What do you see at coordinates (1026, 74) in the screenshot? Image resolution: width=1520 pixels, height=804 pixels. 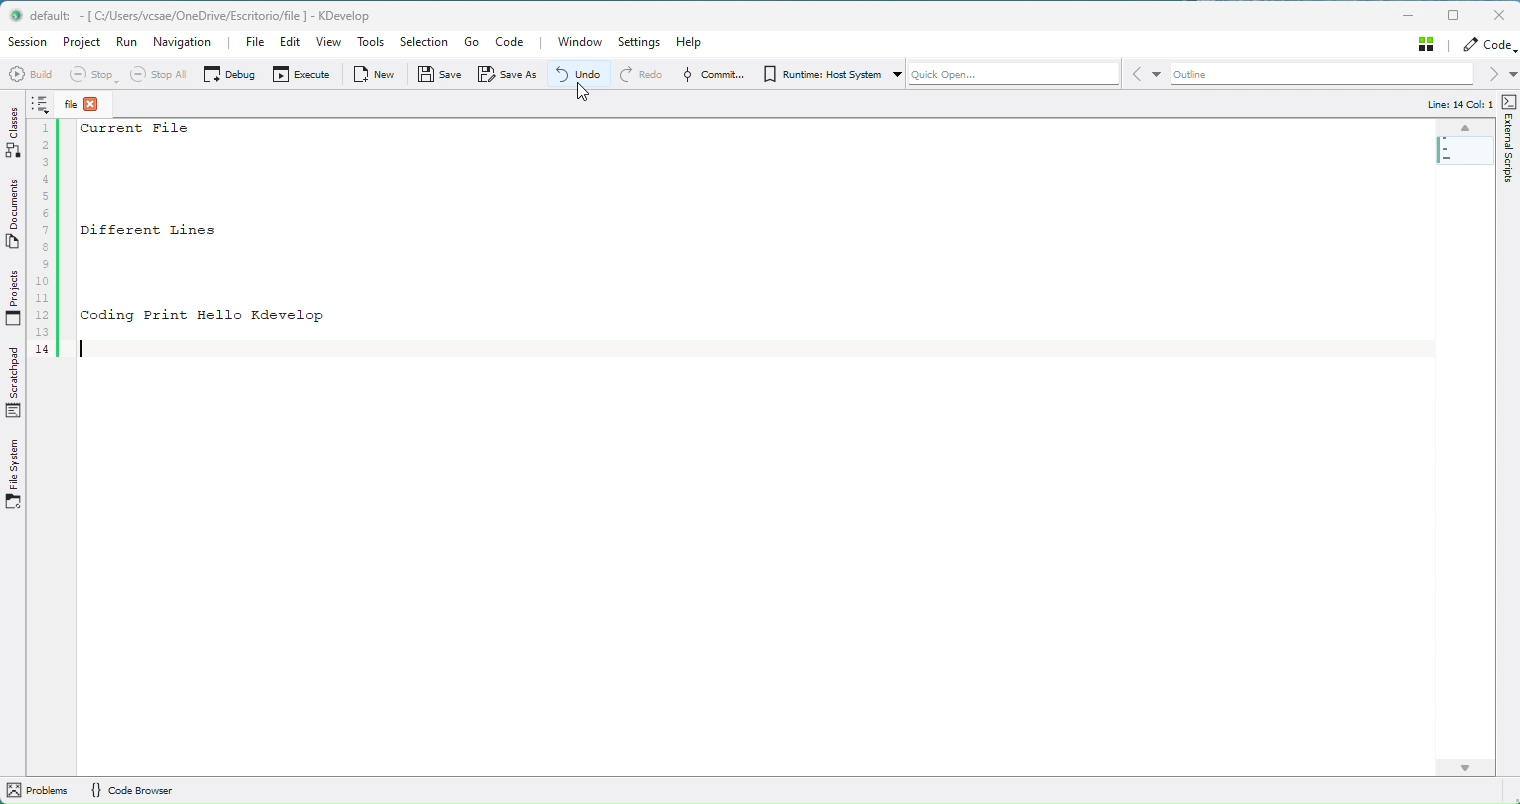 I see `Quick Open` at bounding box center [1026, 74].